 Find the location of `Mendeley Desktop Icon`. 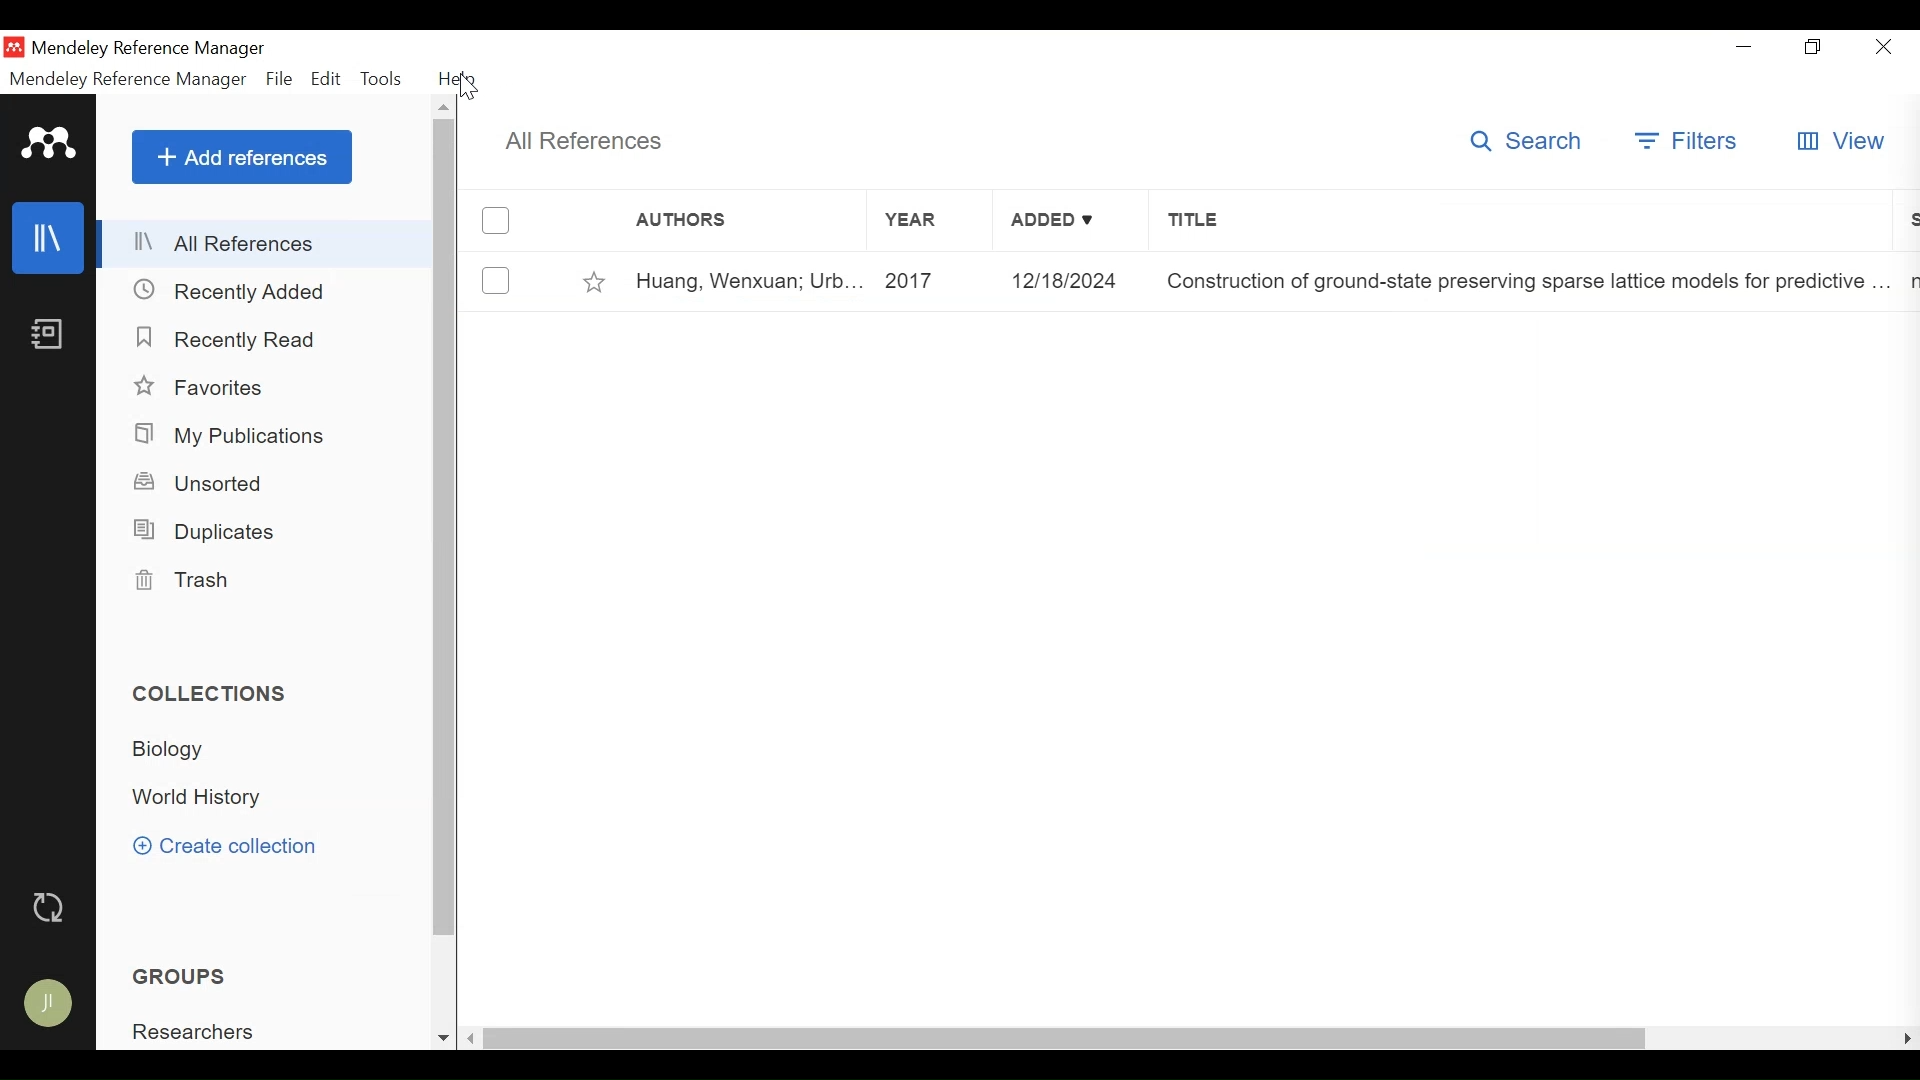

Mendeley Desktop Icon is located at coordinates (16, 47).